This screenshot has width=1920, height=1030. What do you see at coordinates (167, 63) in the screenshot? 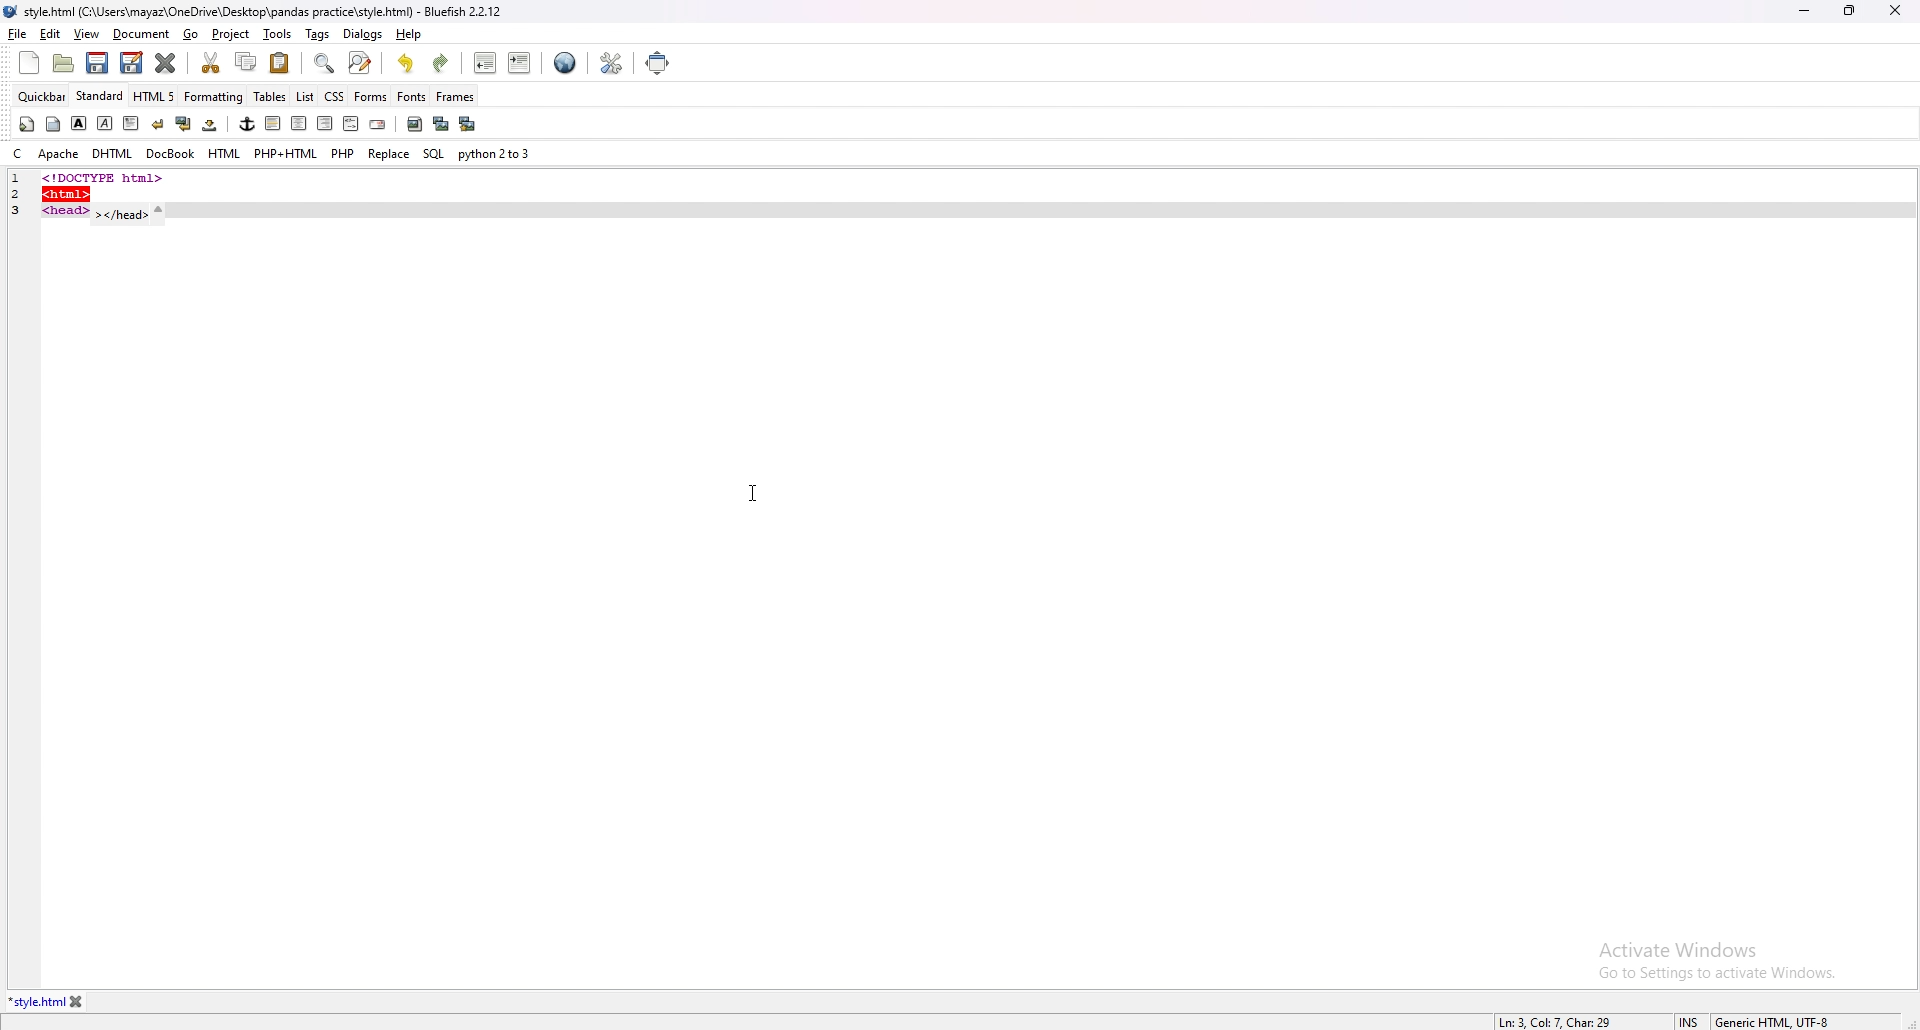
I see `close current tab` at bounding box center [167, 63].